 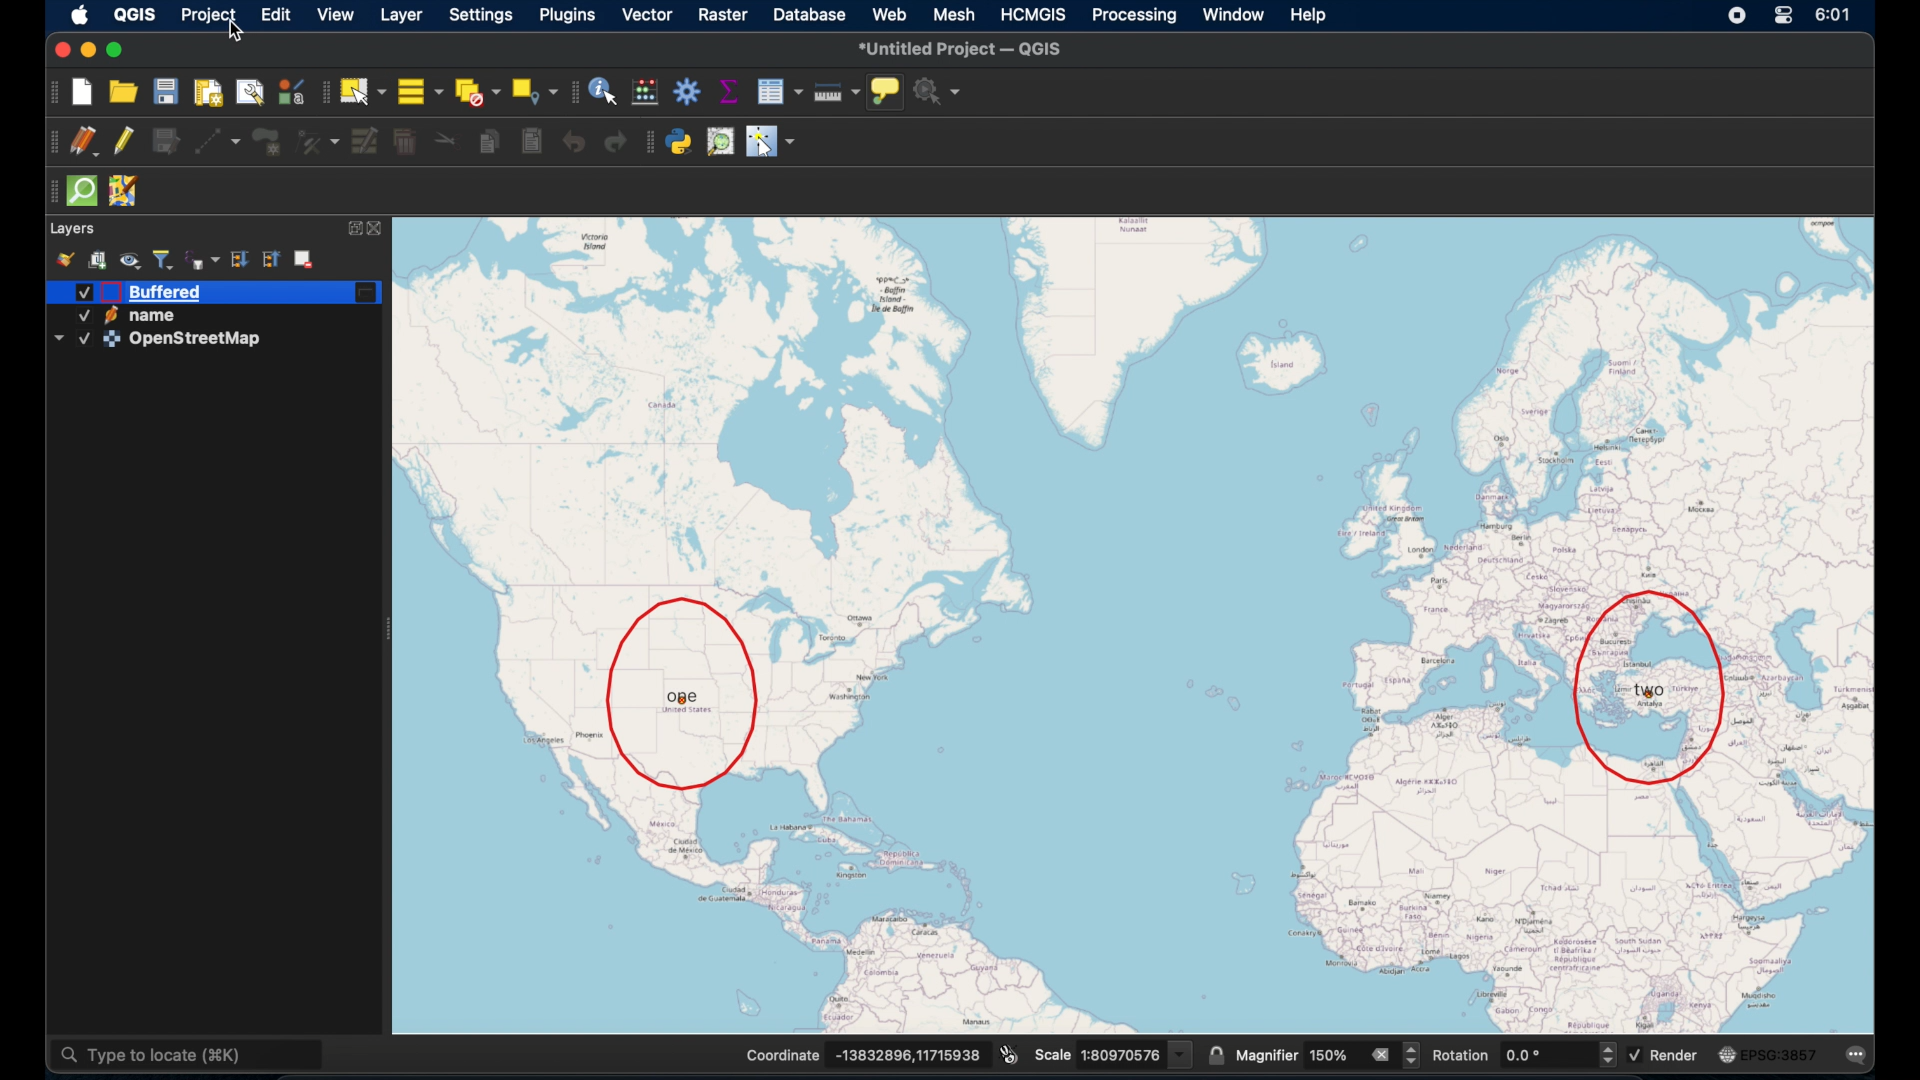 What do you see at coordinates (239, 258) in the screenshot?
I see `expand all` at bounding box center [239, 258].